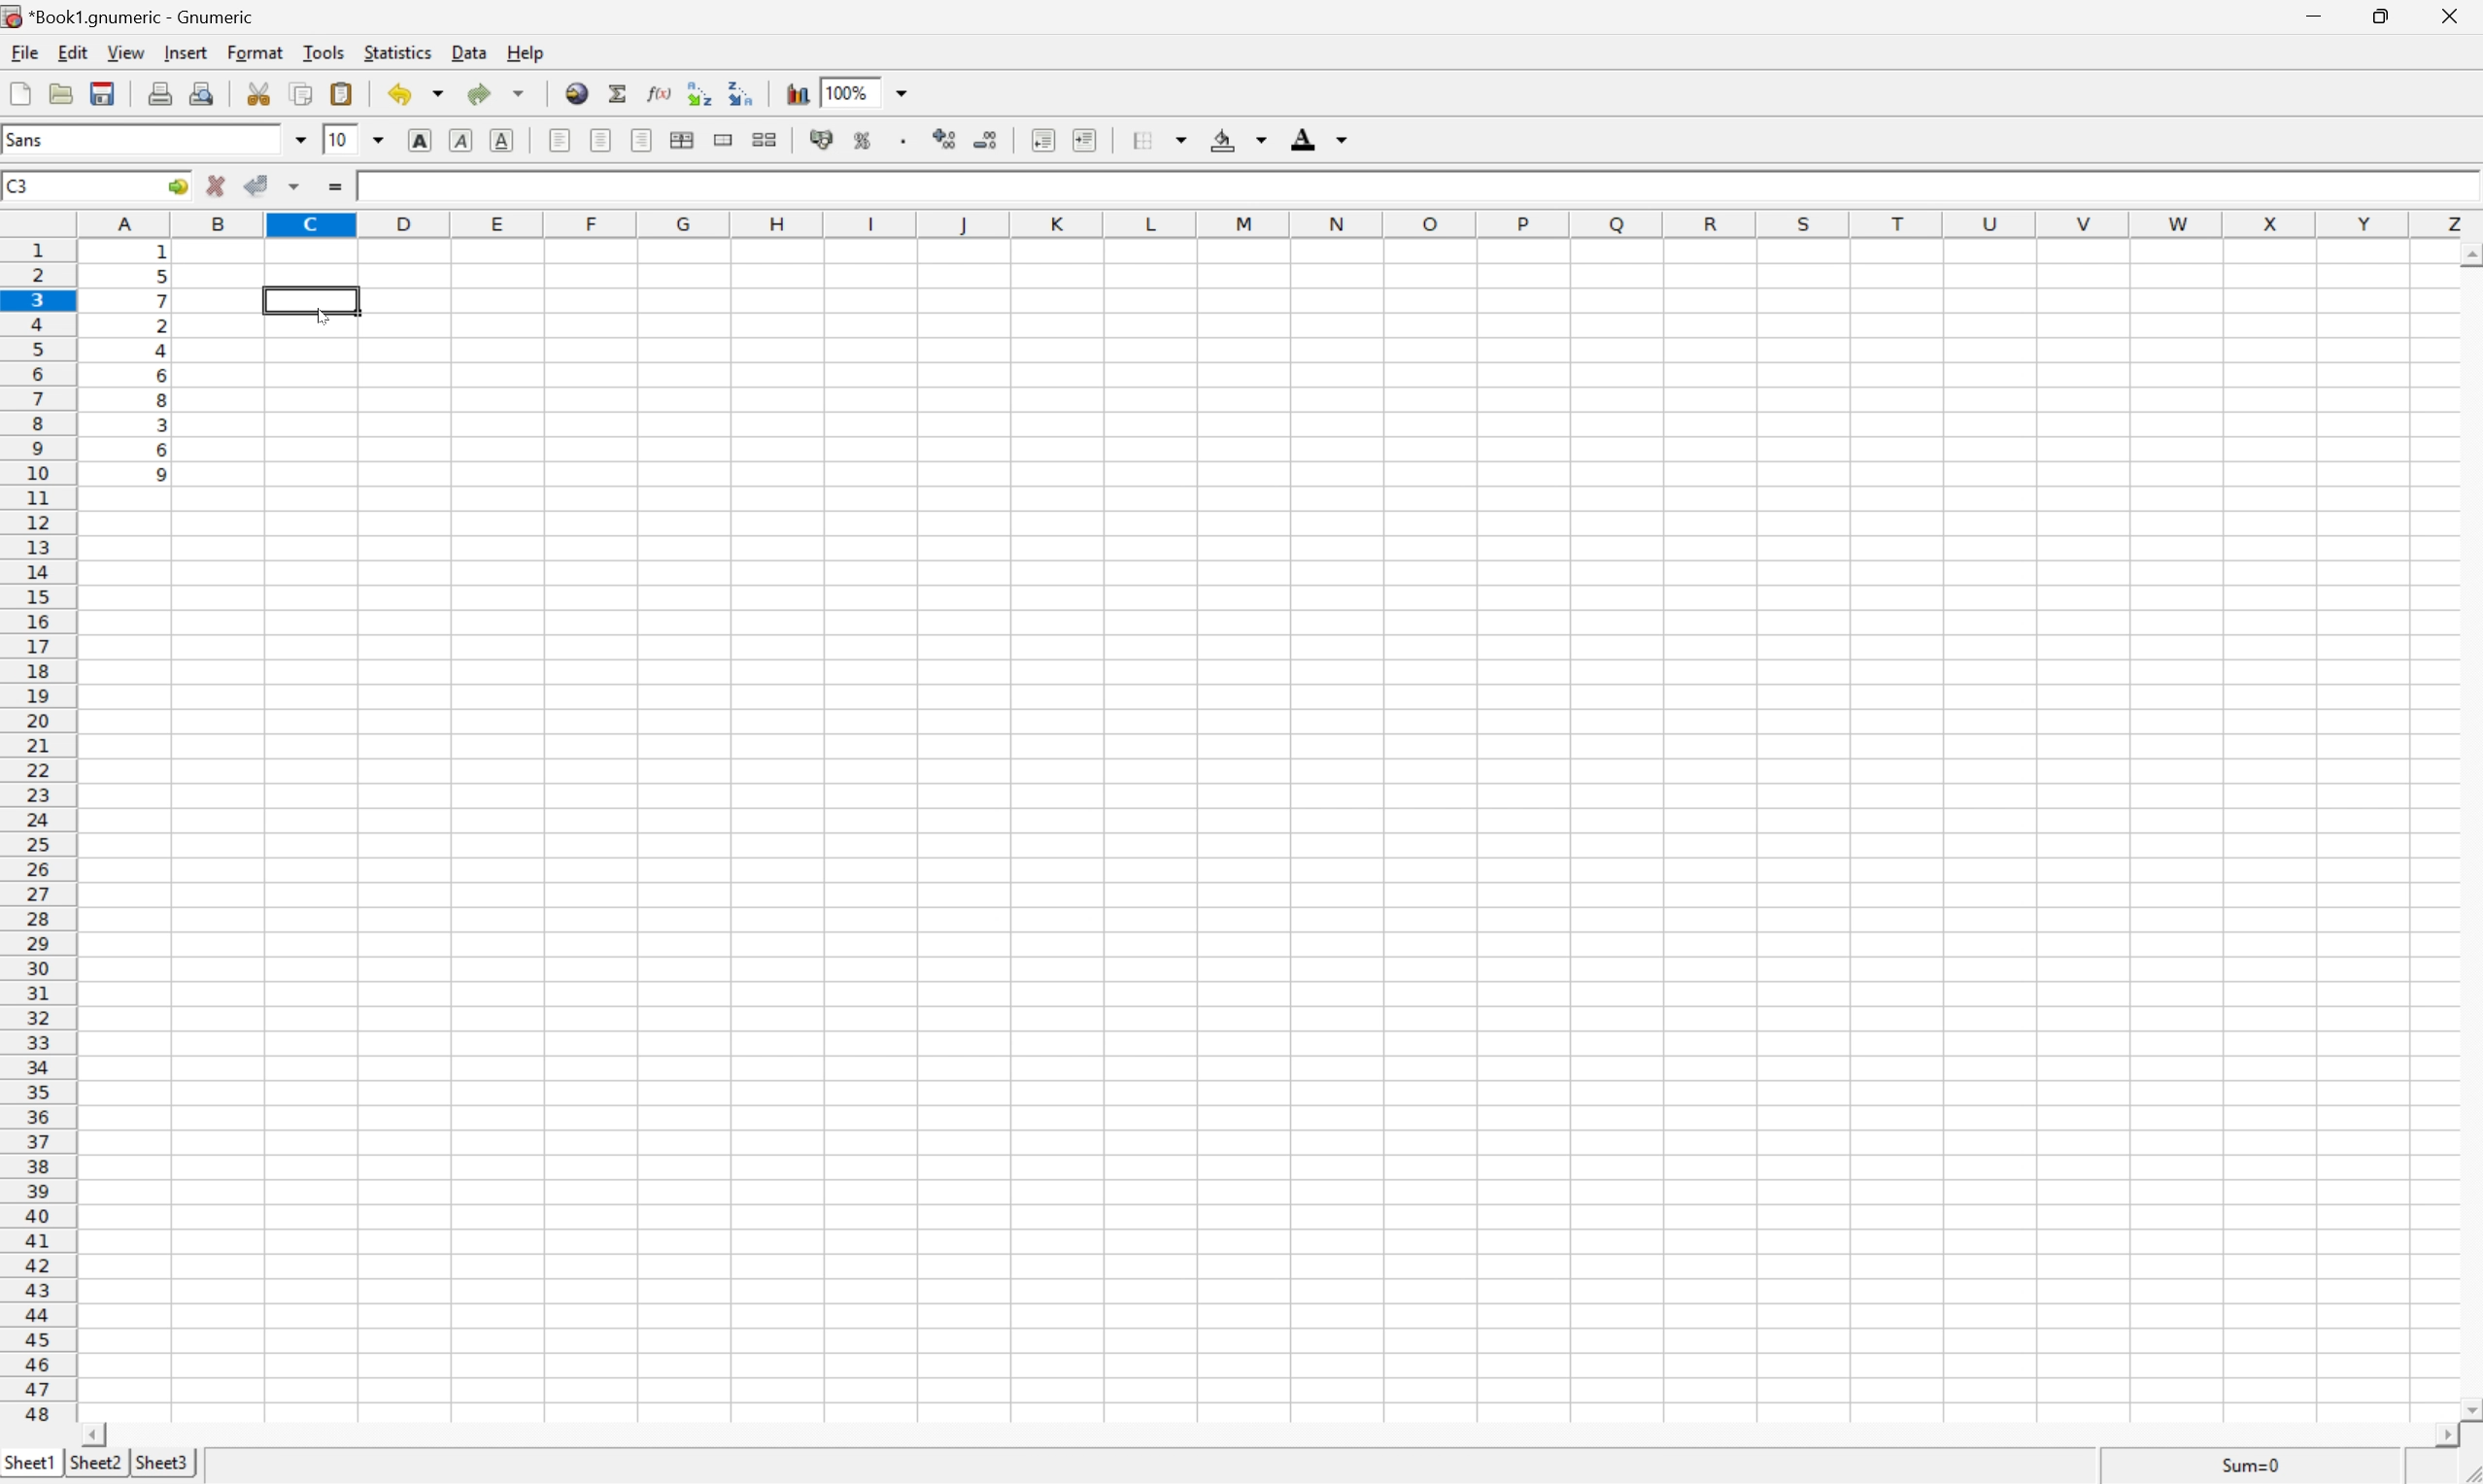  What do you see at coordinates (255, 50) in the screenshot?
I see `format` at bounding box center [255, 50].